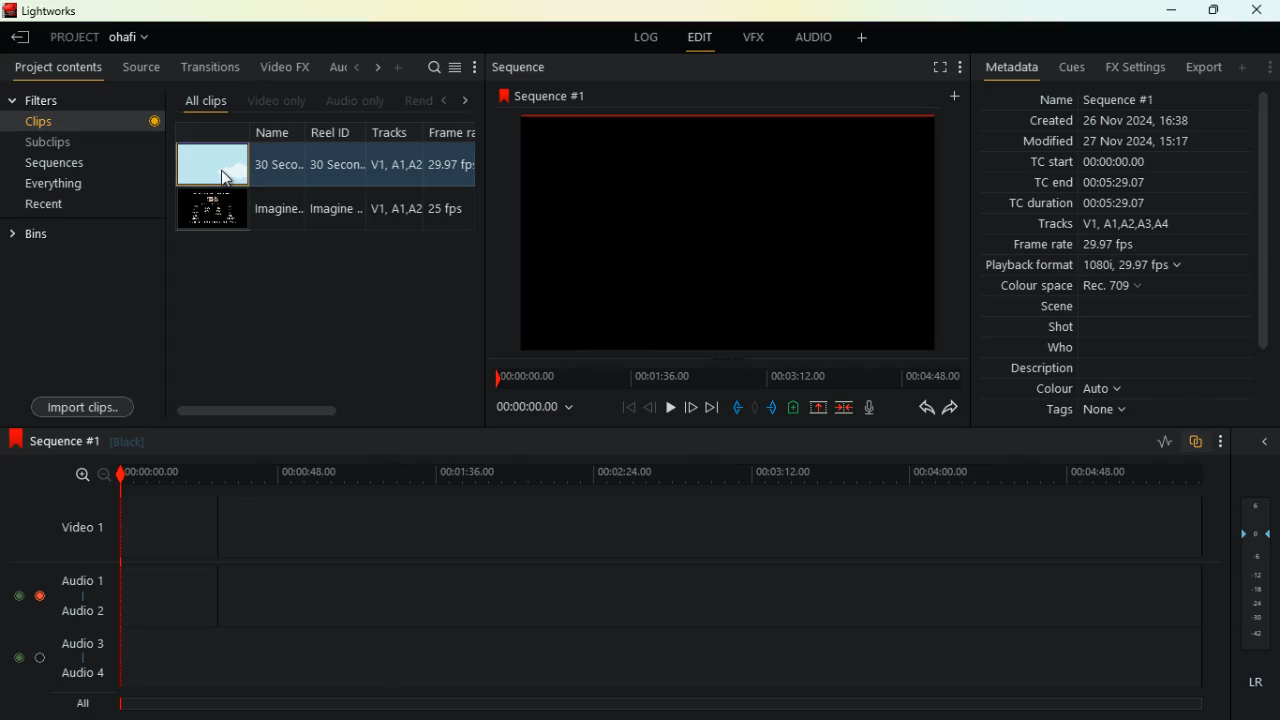  What do you see at coordinates (1194, 442) in the screenshot?
I see `overlap` at bounding box center [1194, 442].